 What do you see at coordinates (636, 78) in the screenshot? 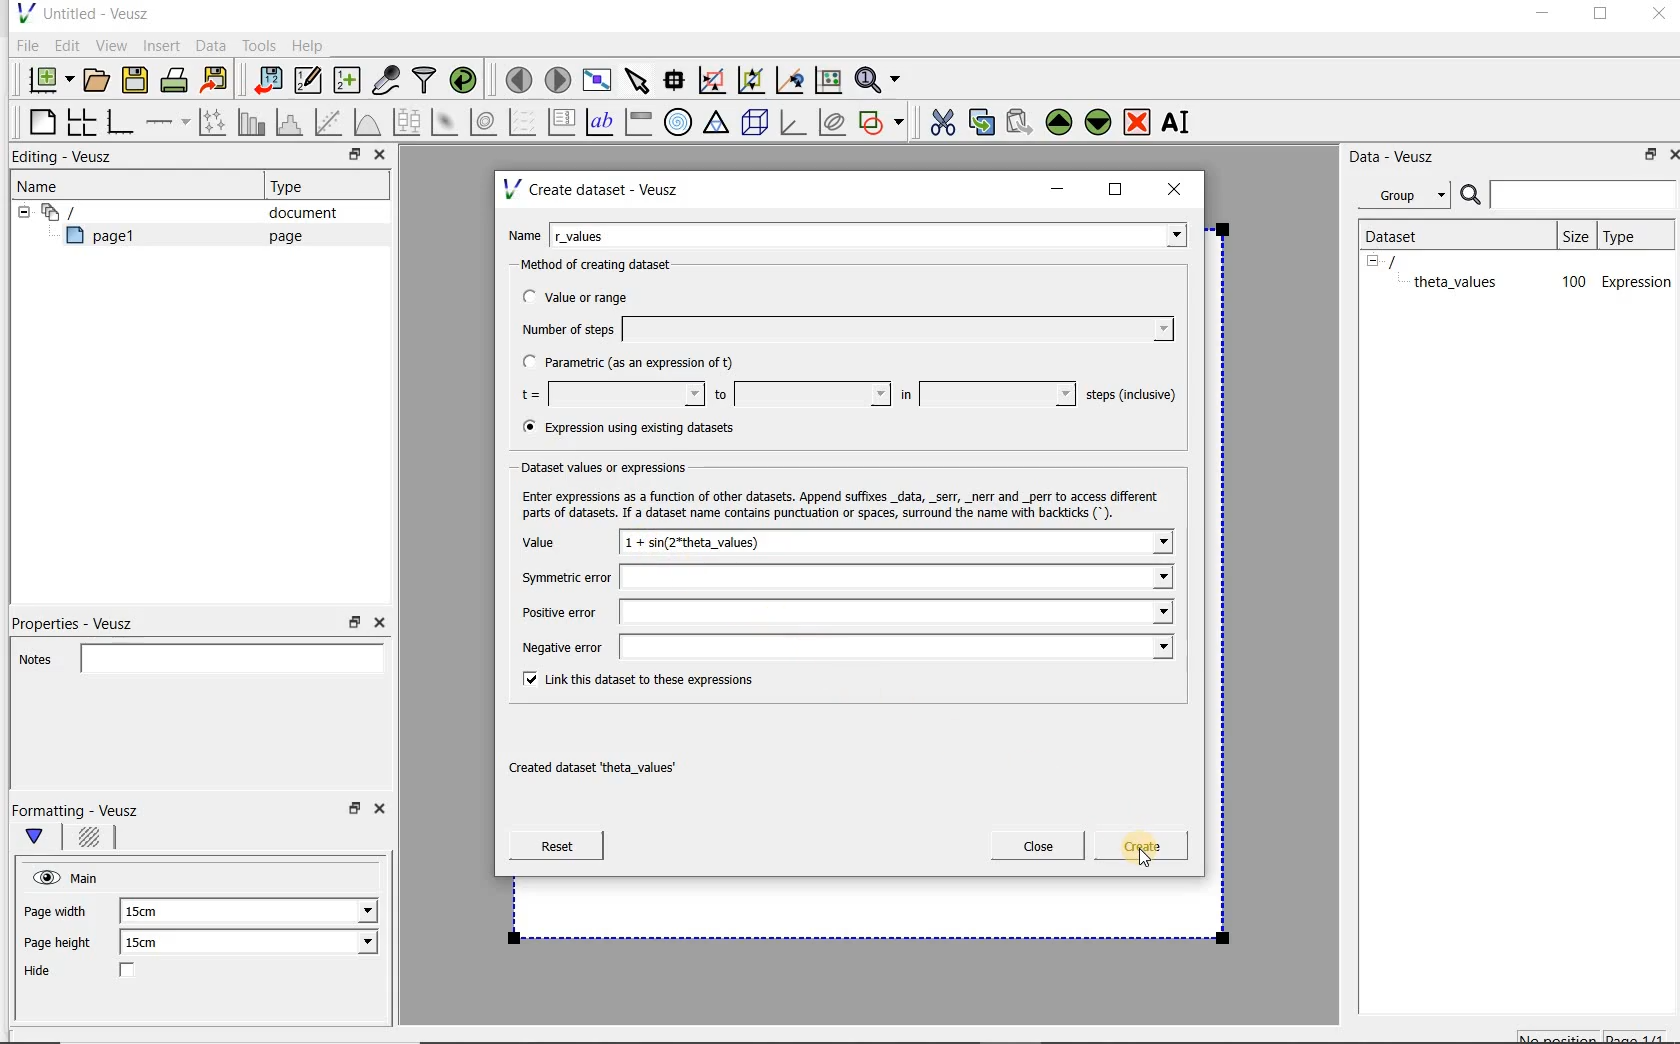
I see `select items from the graph or scroll` at bounding box center [636, 78].